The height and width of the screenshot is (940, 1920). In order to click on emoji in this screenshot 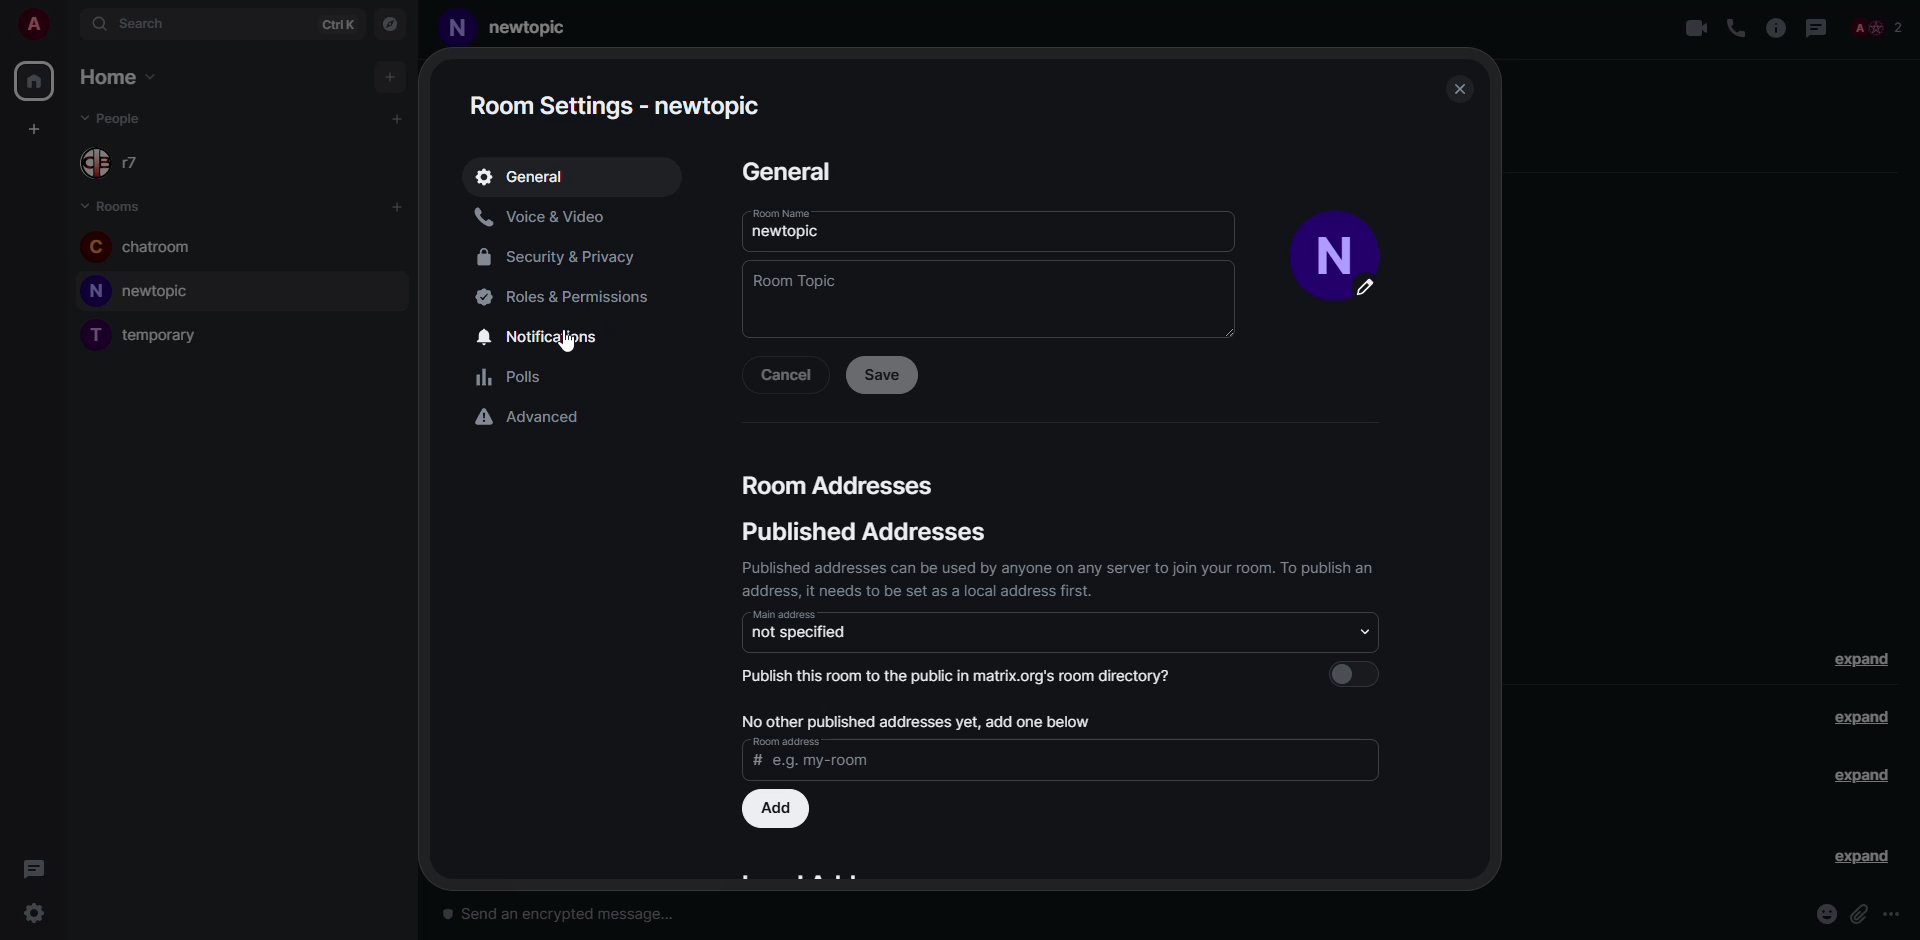, I will do `click(1826, 914)`.